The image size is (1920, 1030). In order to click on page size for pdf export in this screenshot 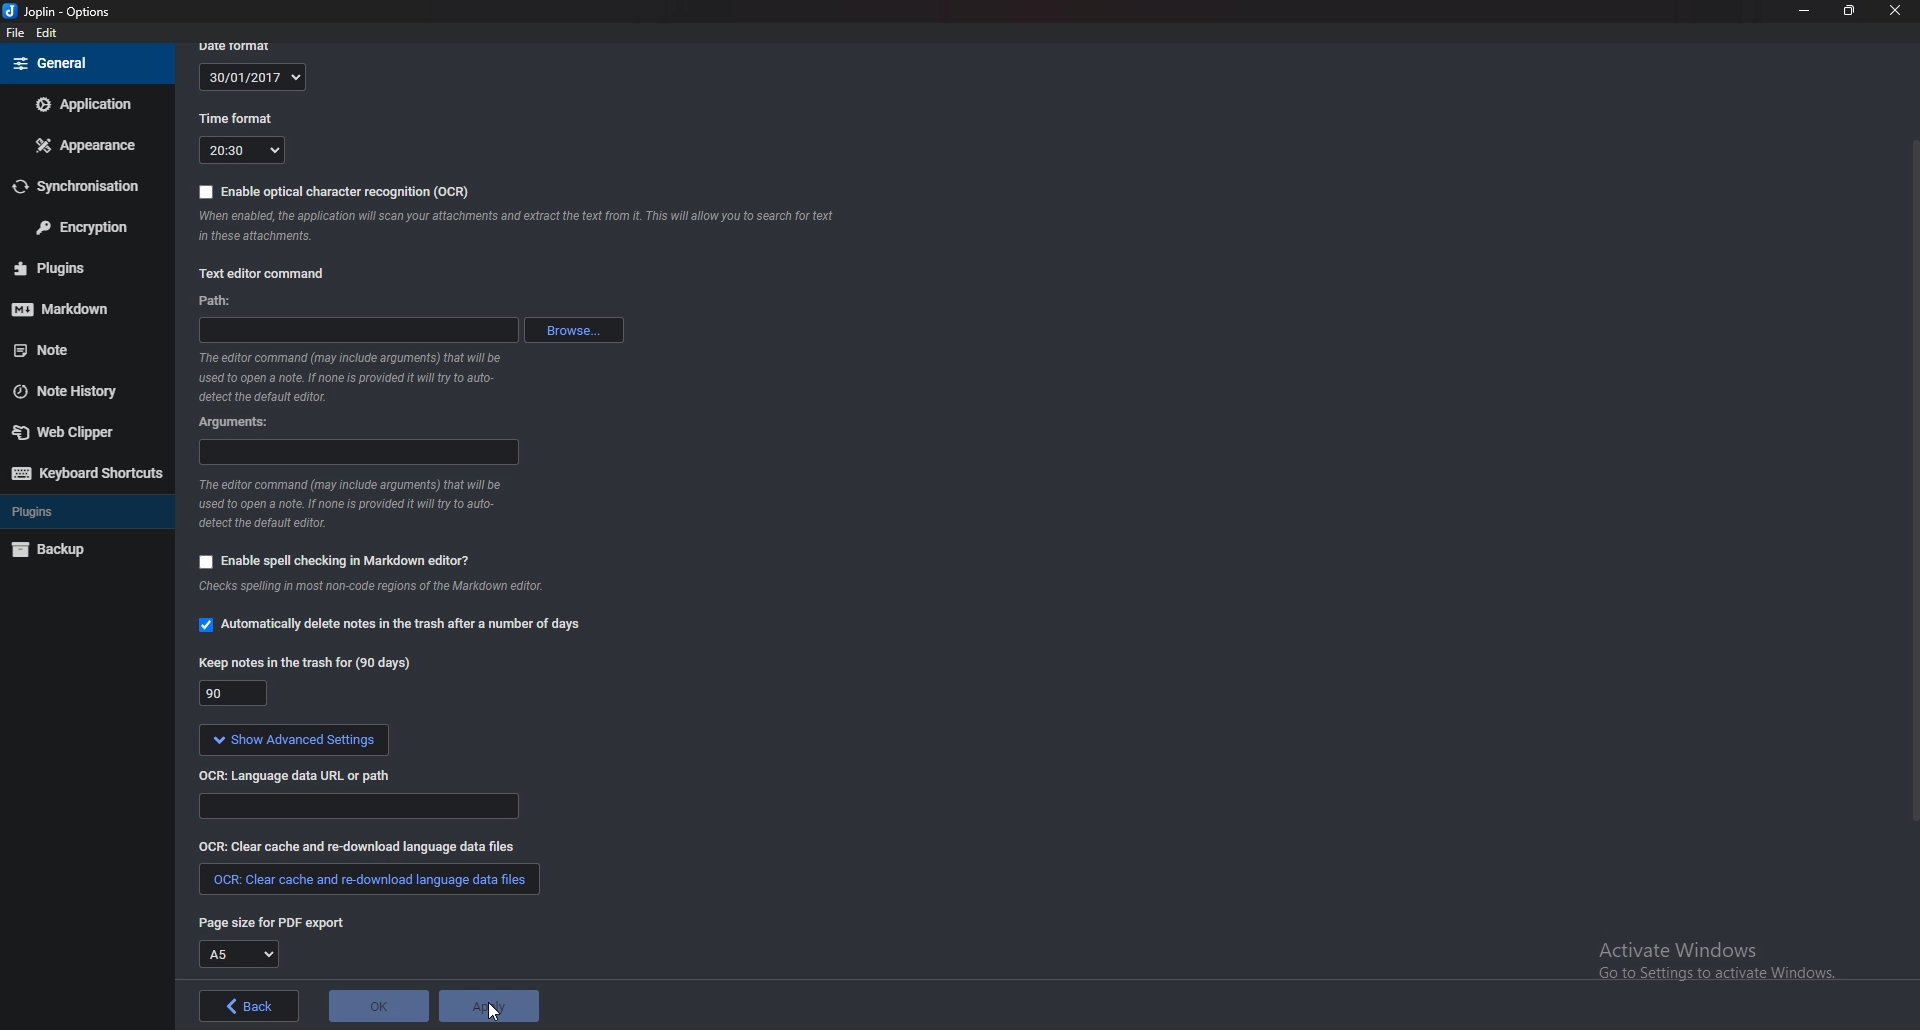, I will do `click(270, 922)`.